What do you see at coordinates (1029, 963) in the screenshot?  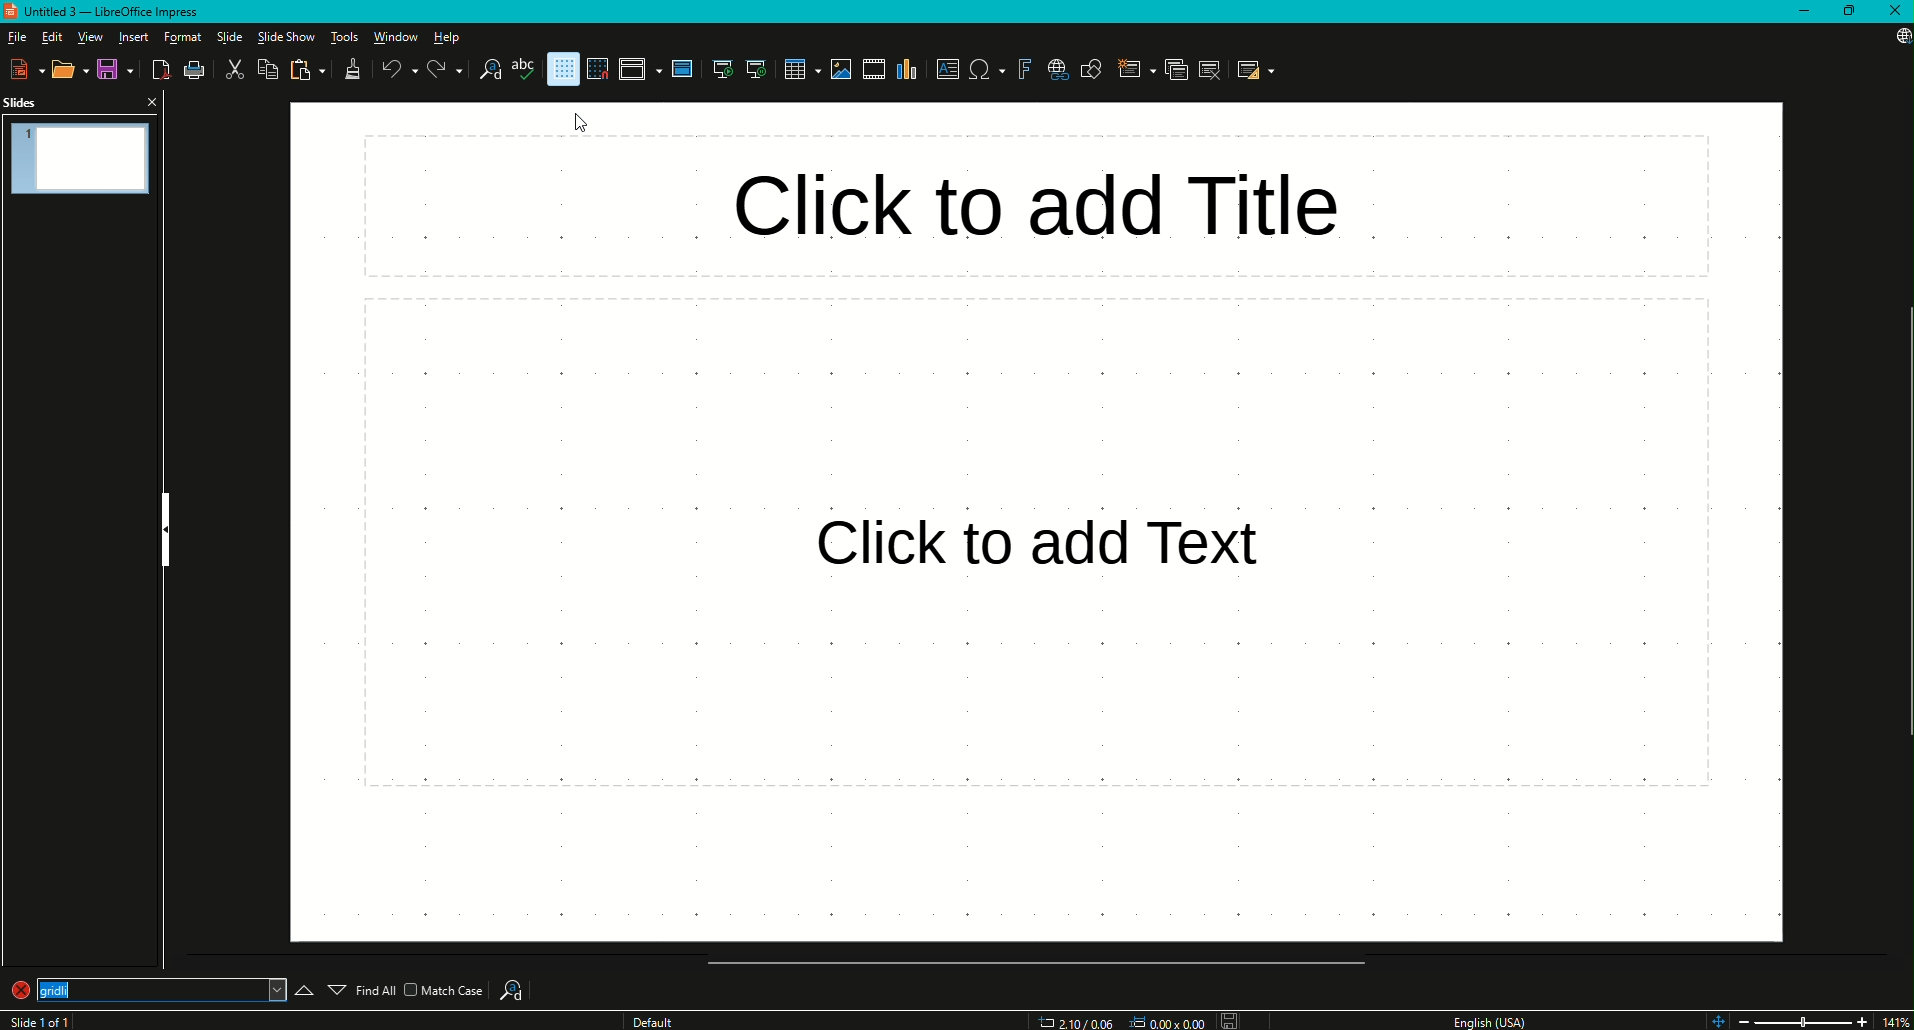 I see `Scroll` at bounding box center [1029, 963].